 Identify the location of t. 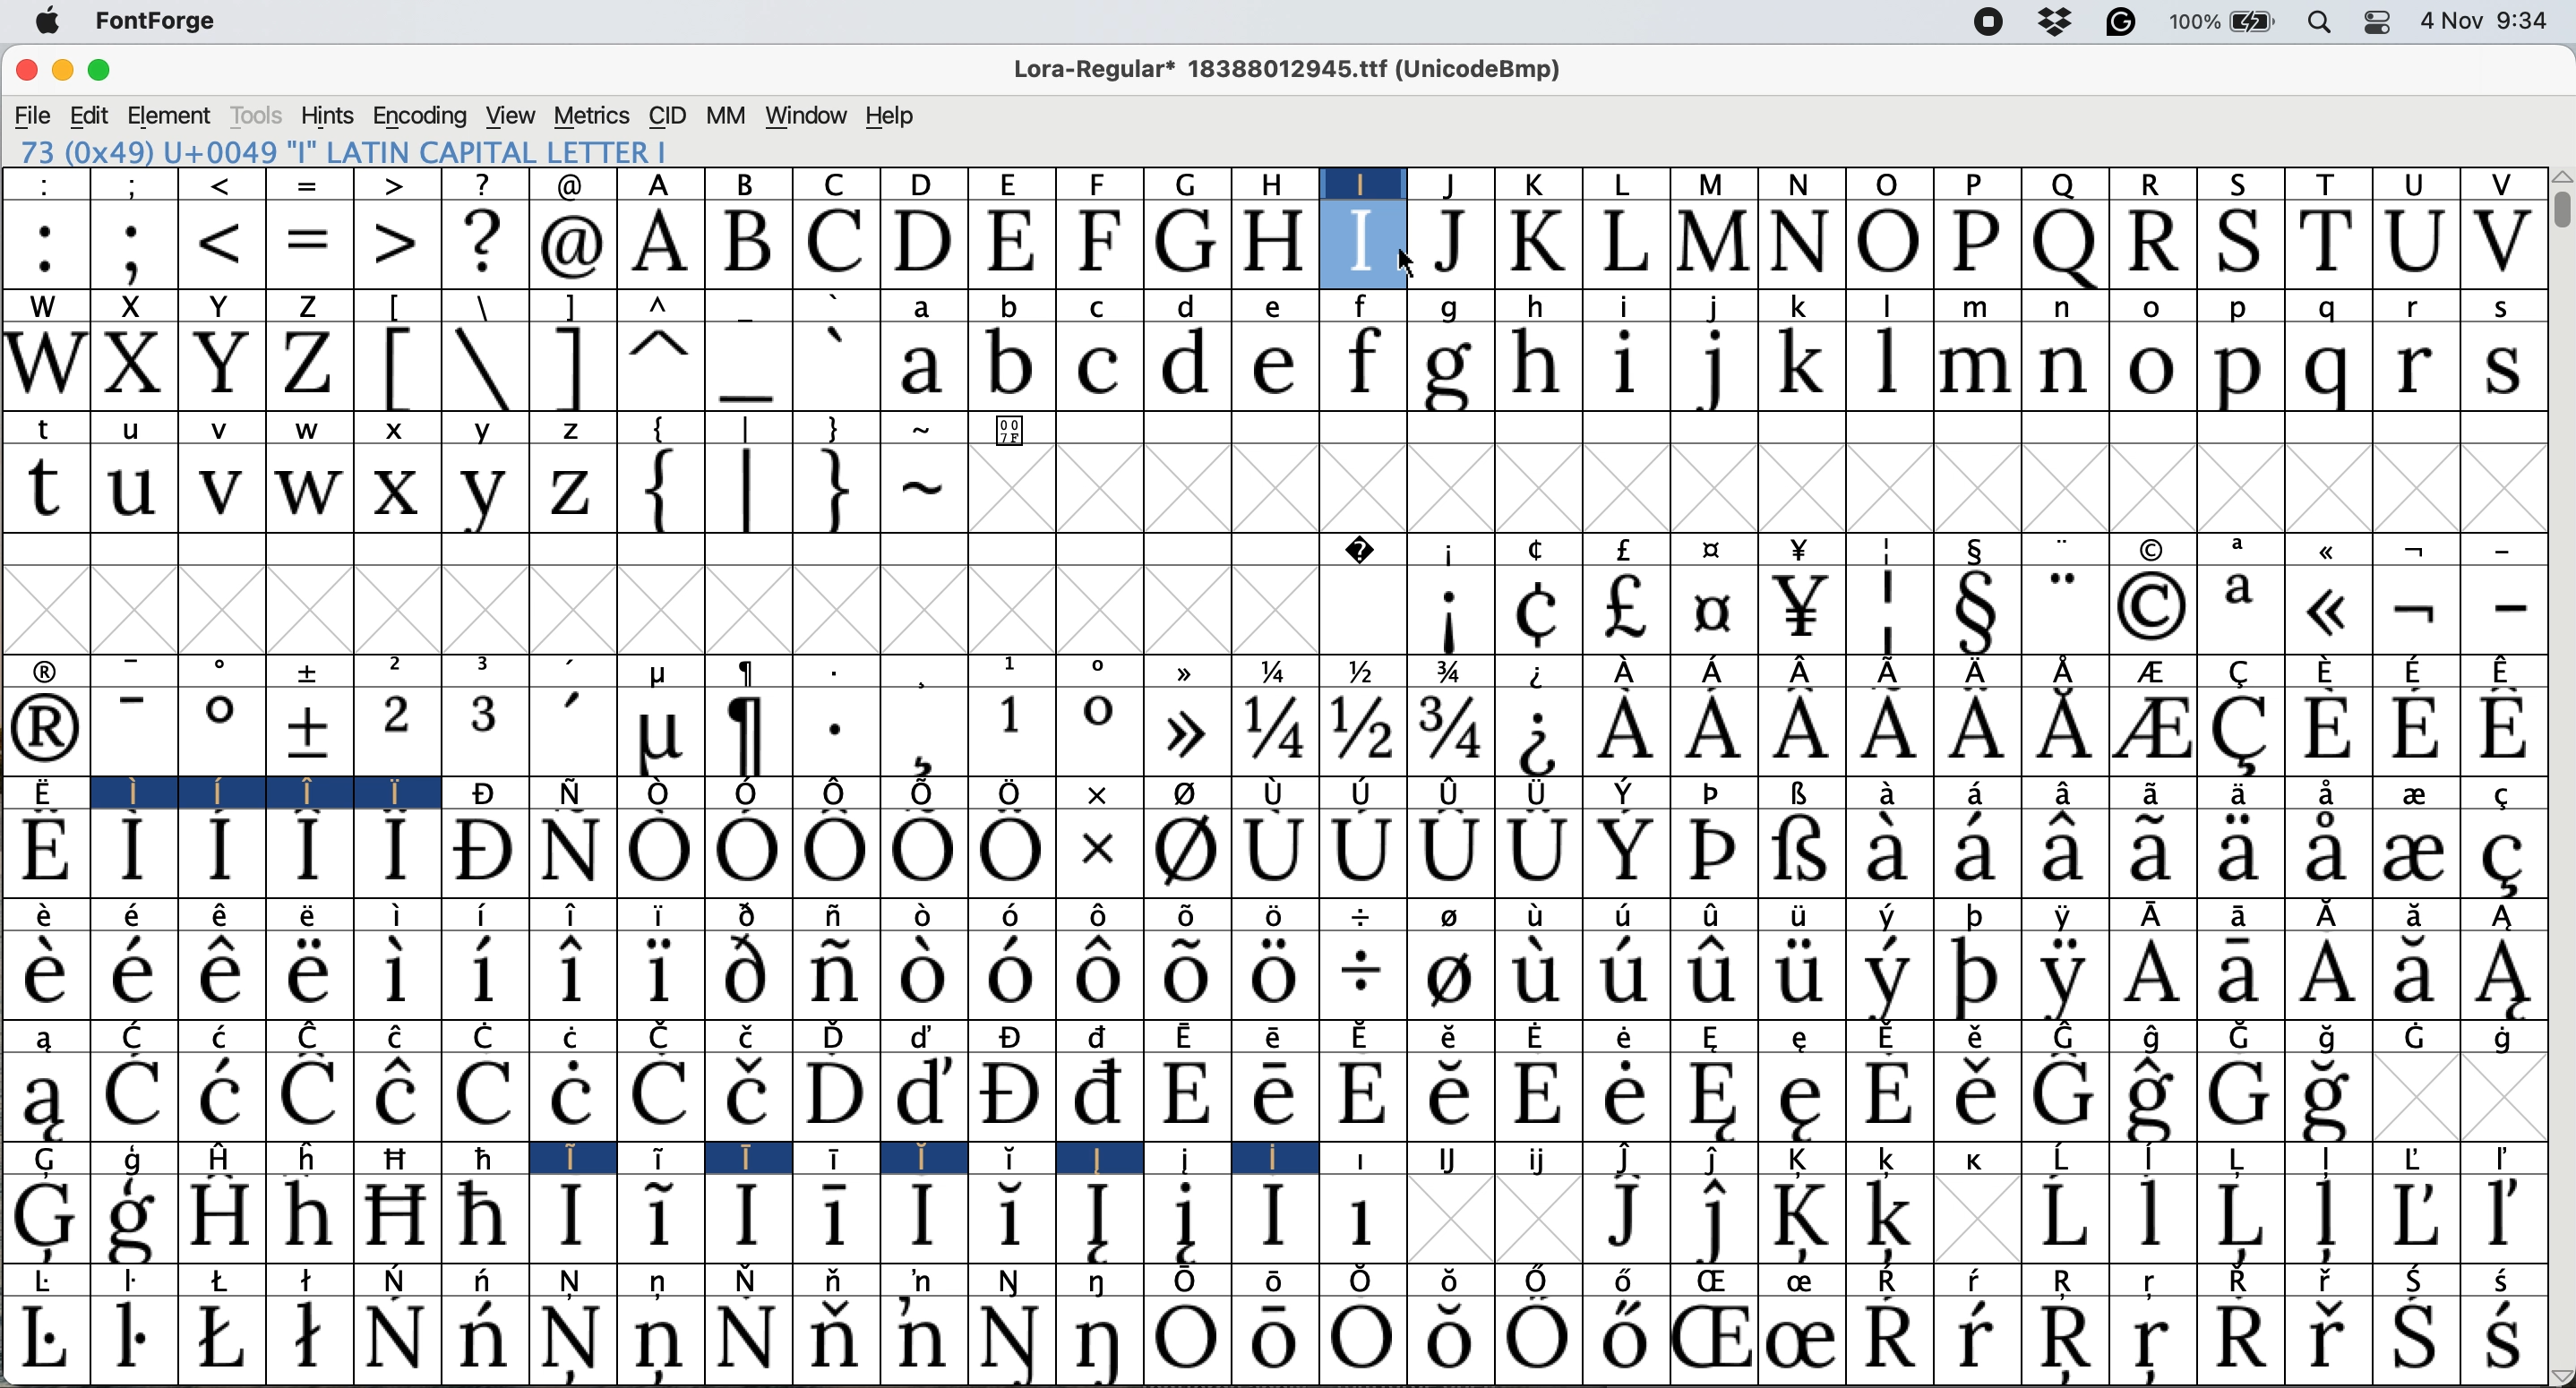
(43, 490).